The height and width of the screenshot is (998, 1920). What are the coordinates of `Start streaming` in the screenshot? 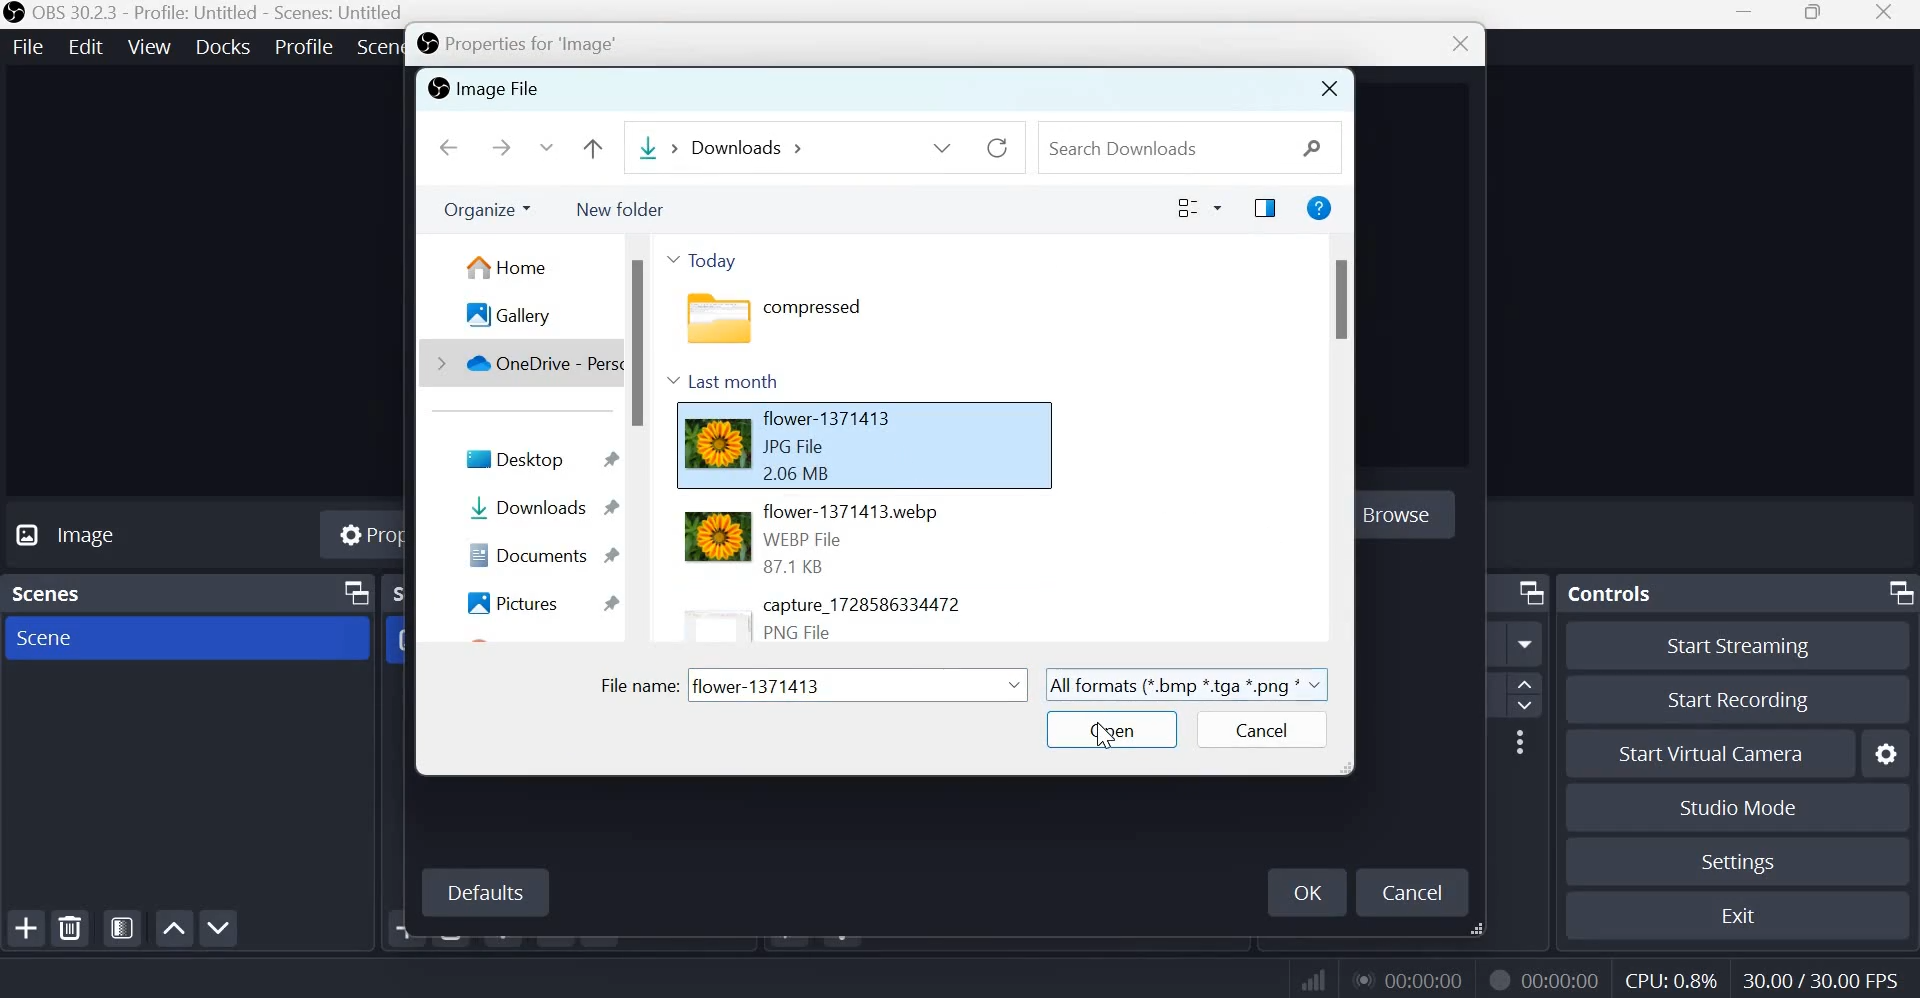 It's located at (1740, 647).